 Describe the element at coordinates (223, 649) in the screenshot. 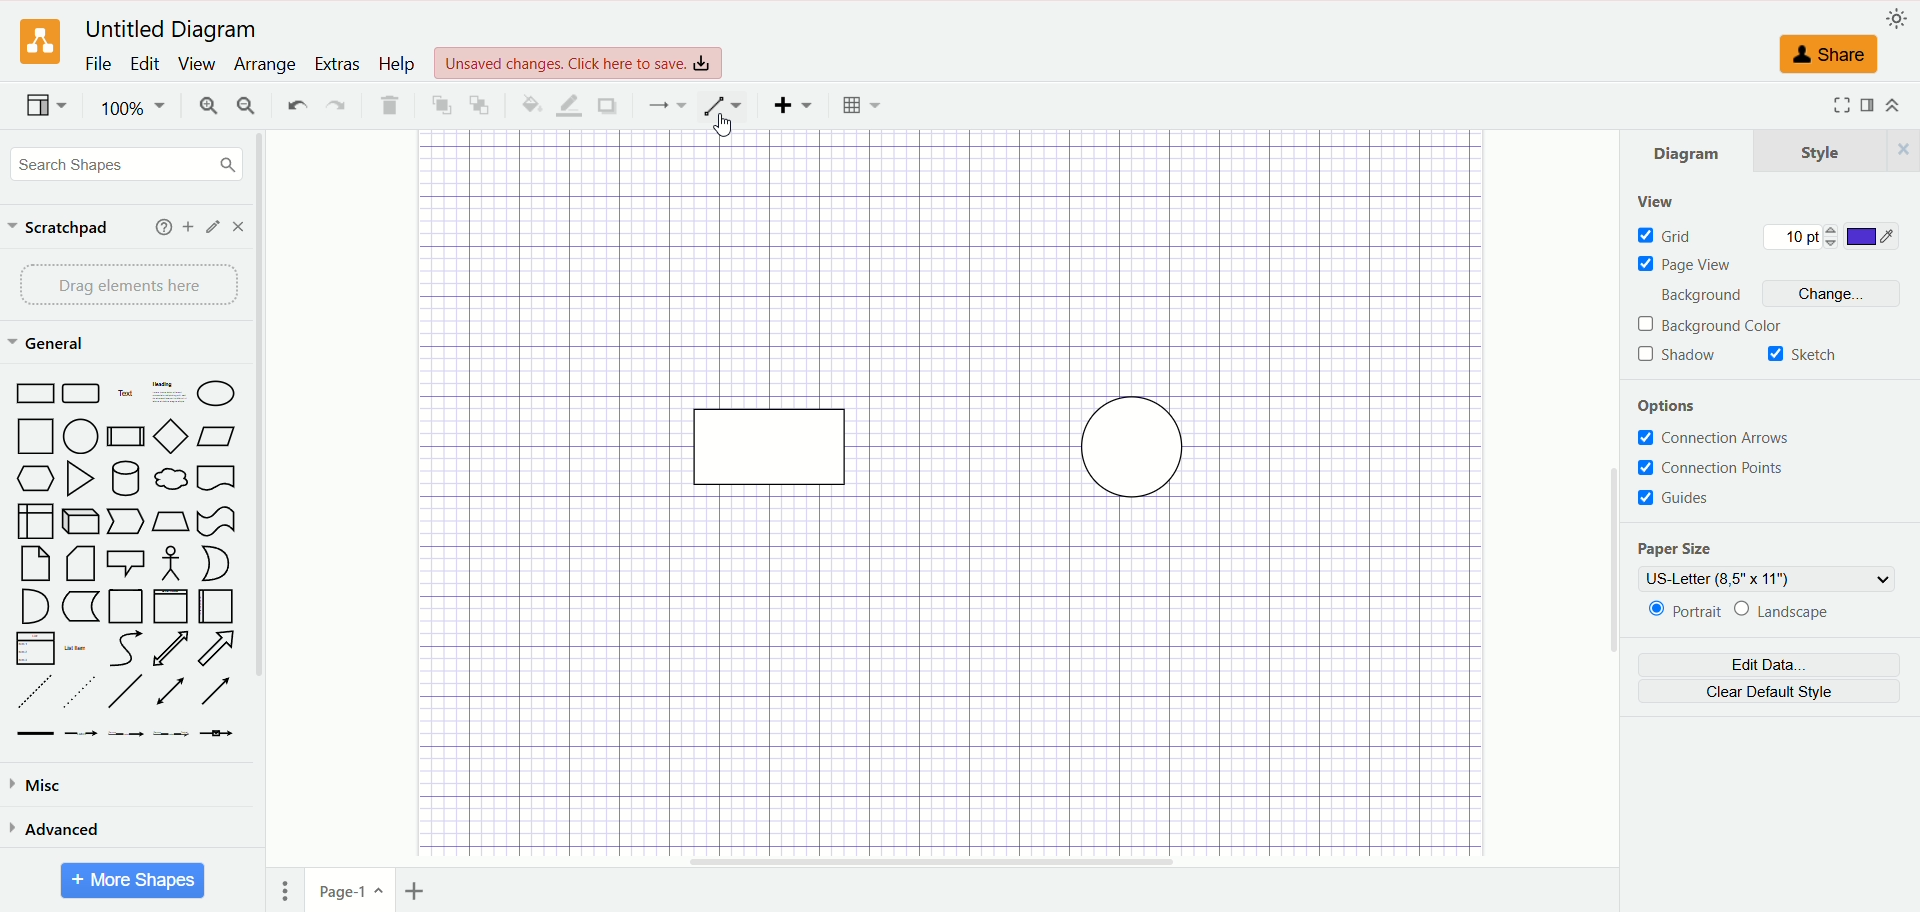

I see `Arrow` at that location.